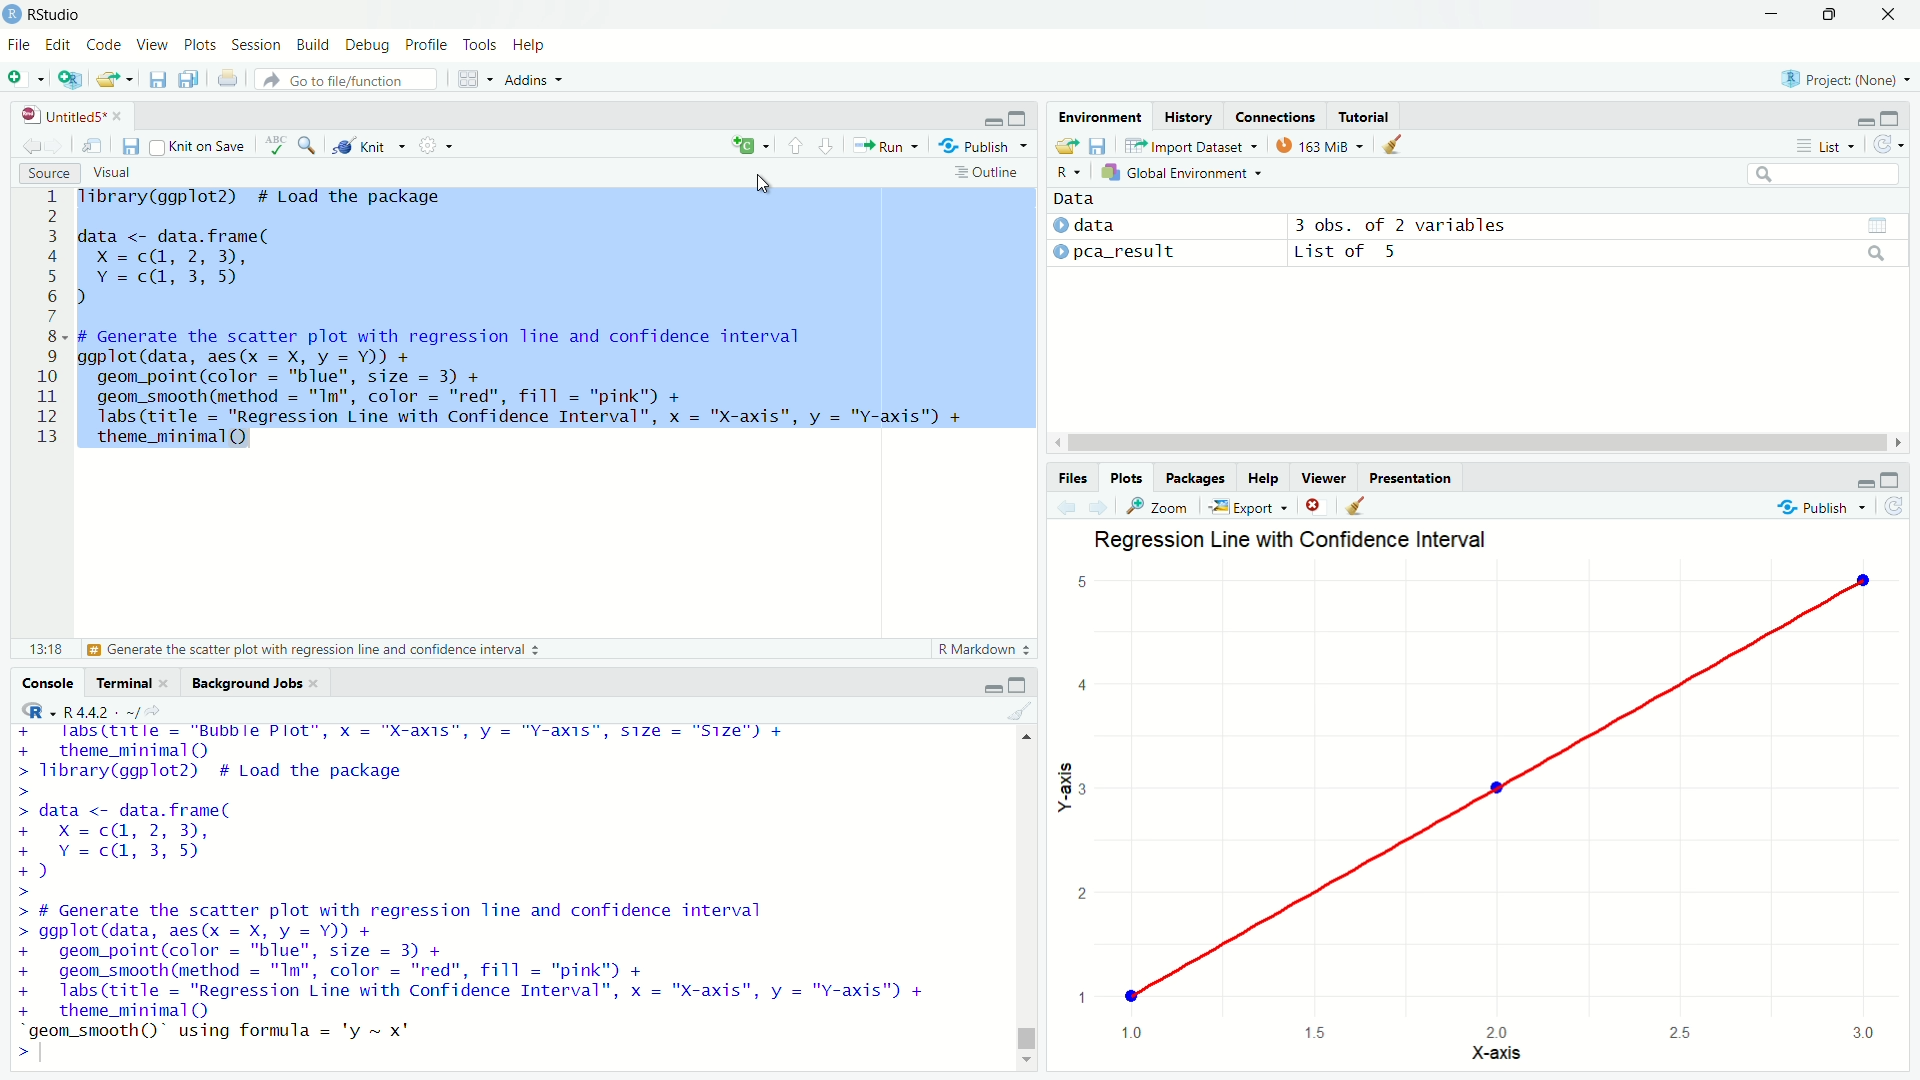 This screenshot has width=1920, height=1080. I want to click on minimize, so click(1862, 480).